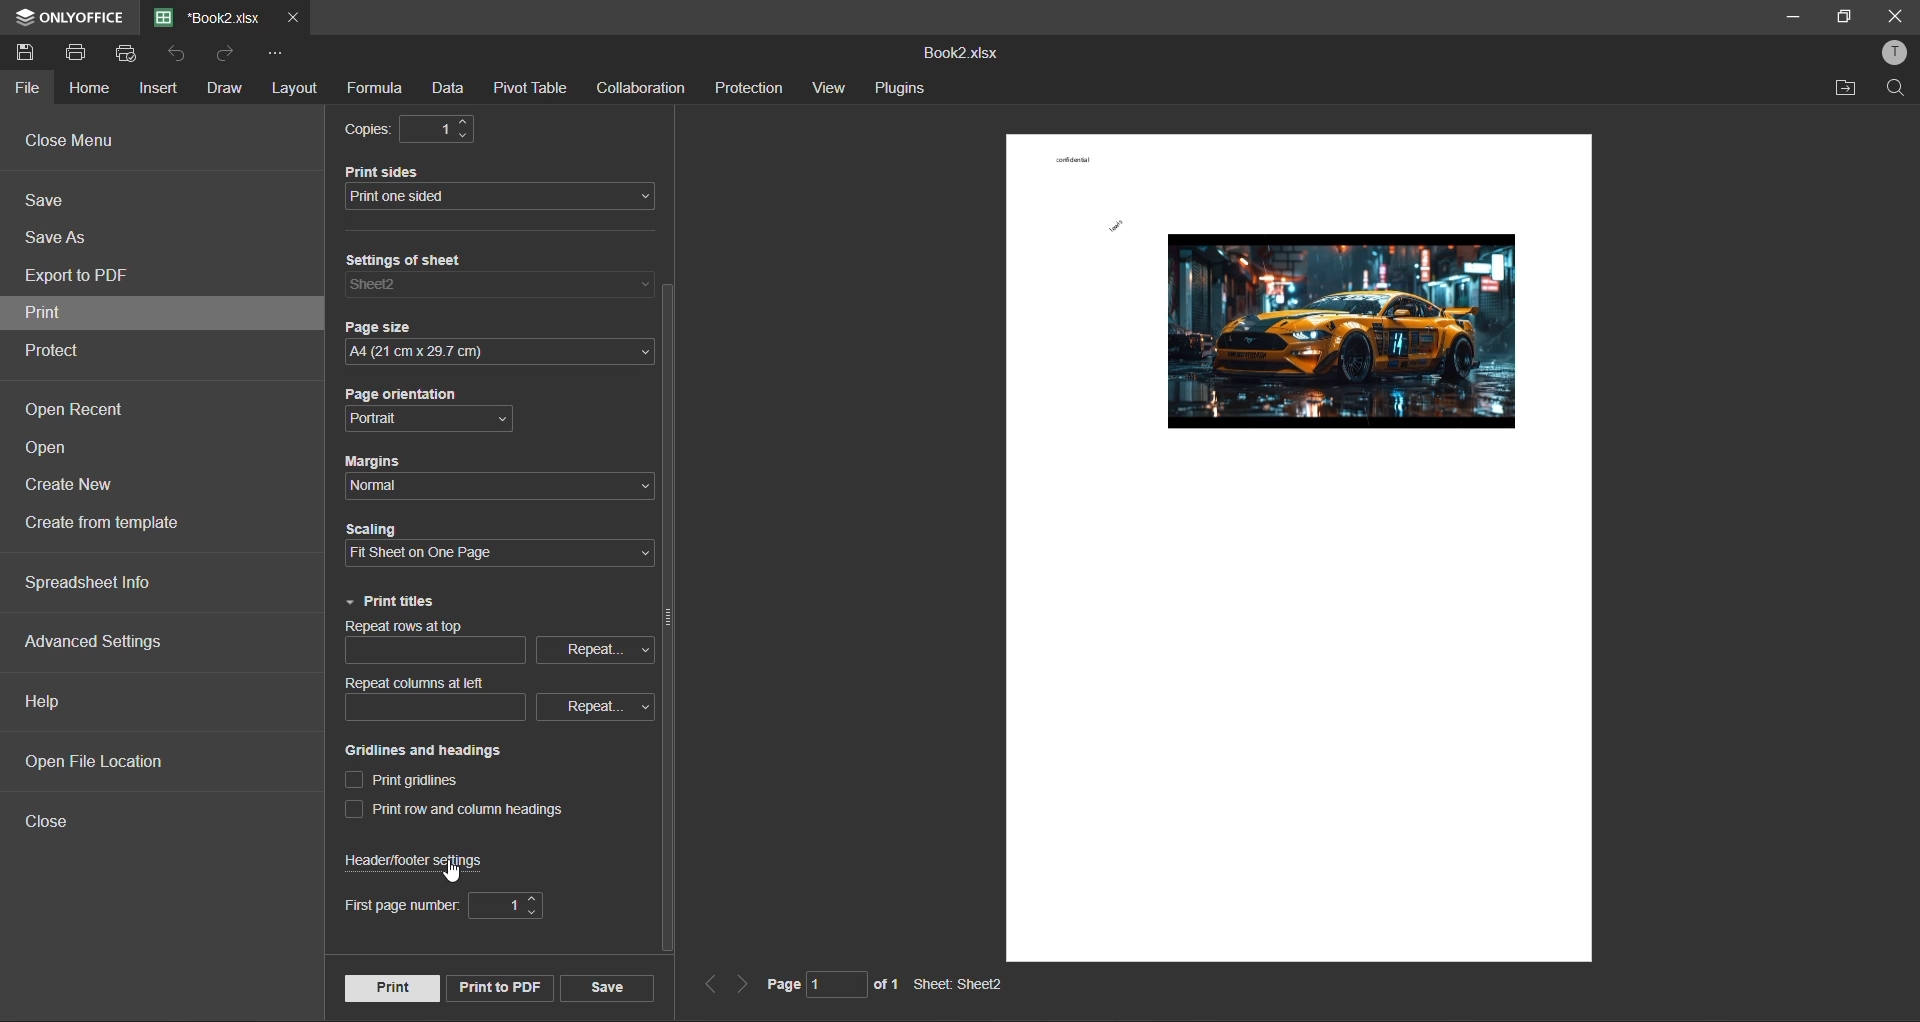  I want to click on ONLYOFFICE, so click(89, 19).